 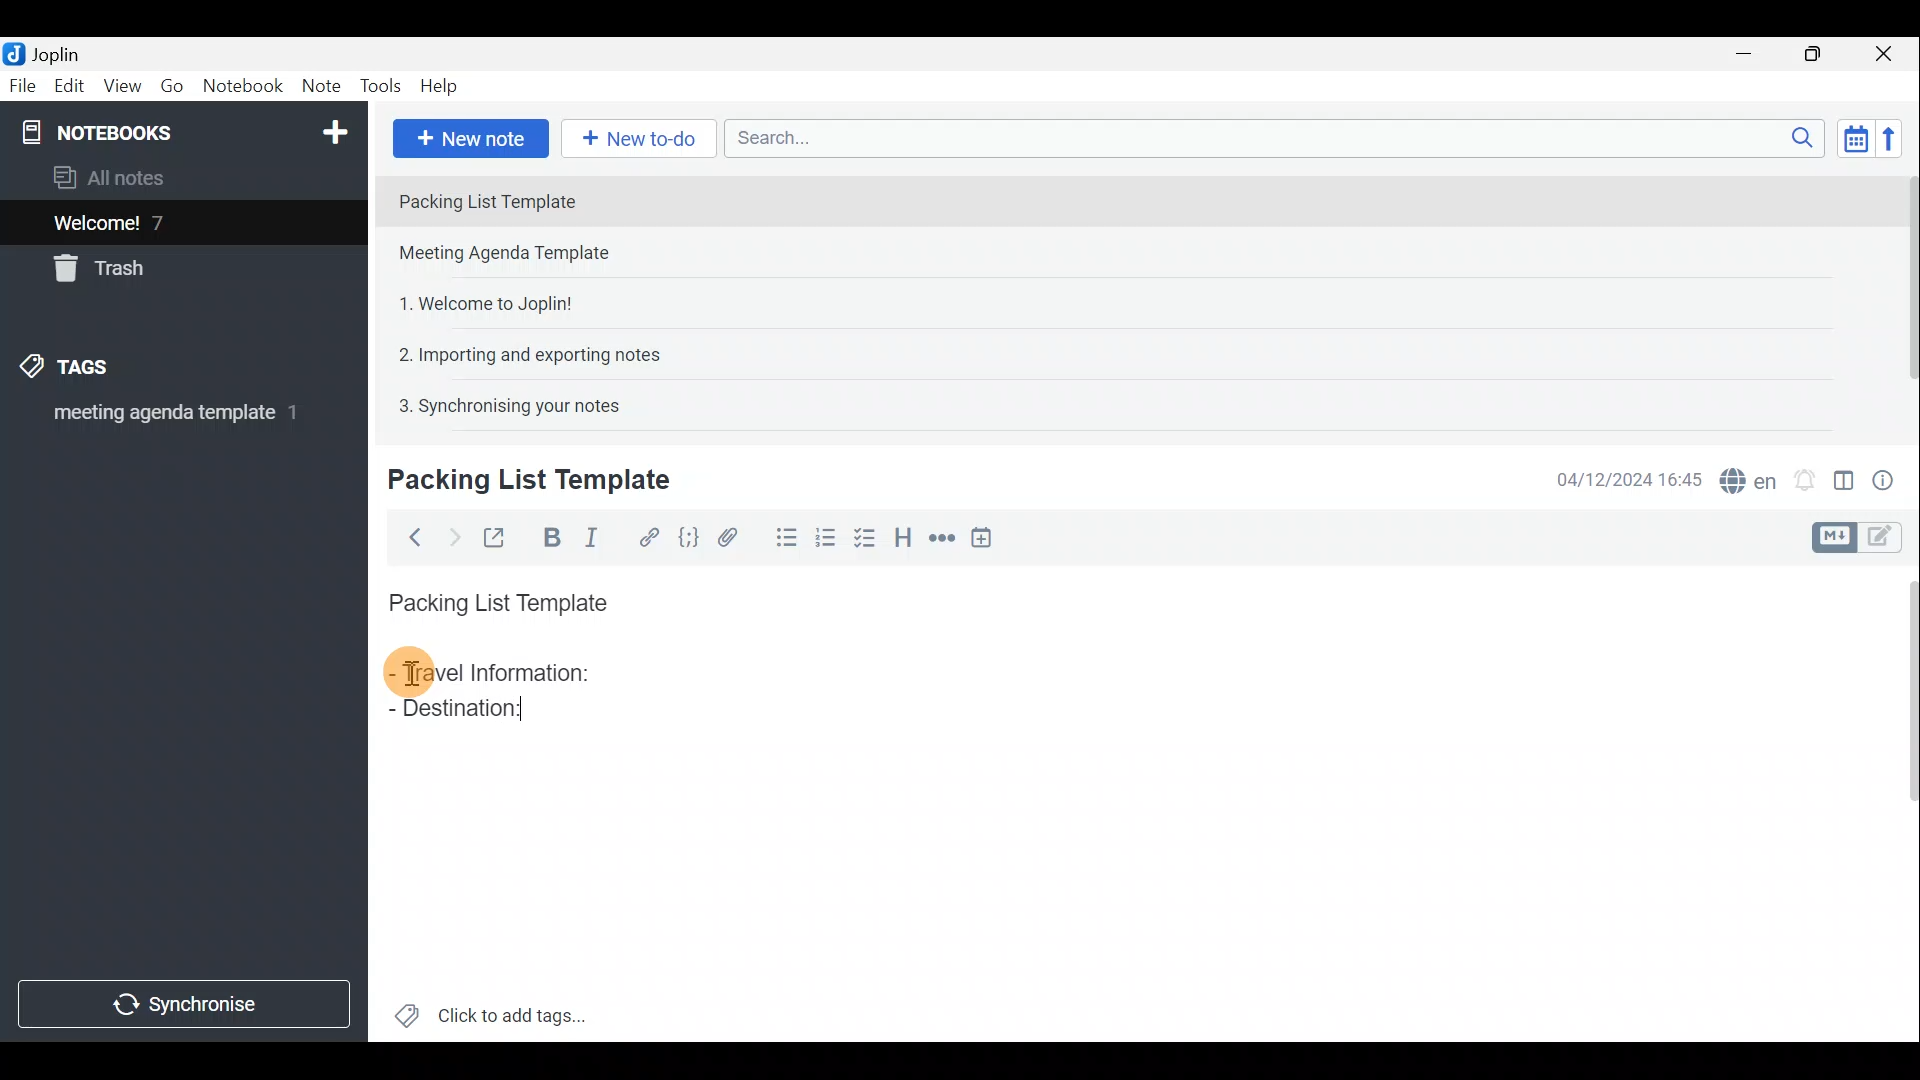 I want to click on Toggle editors, so click(x=1890, y=539).